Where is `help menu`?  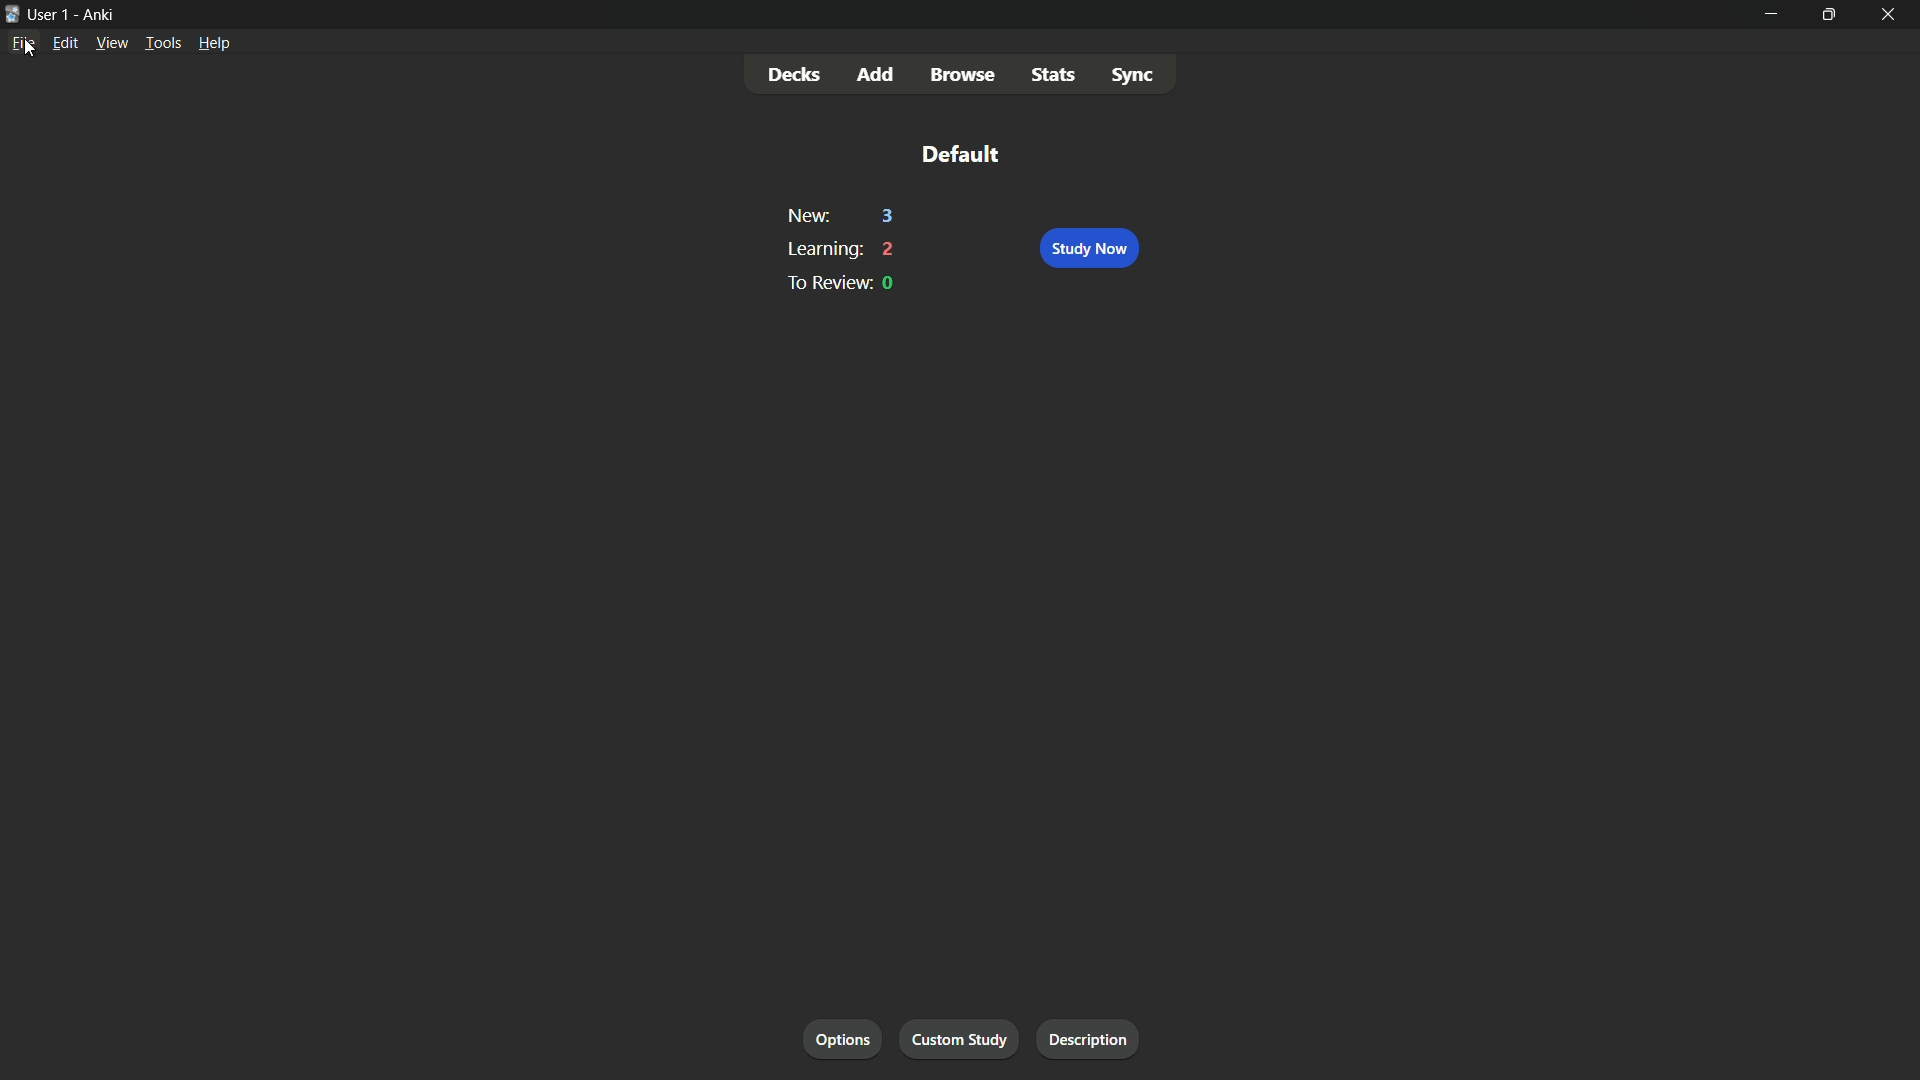
help menu is located at coordinates (214, 42).